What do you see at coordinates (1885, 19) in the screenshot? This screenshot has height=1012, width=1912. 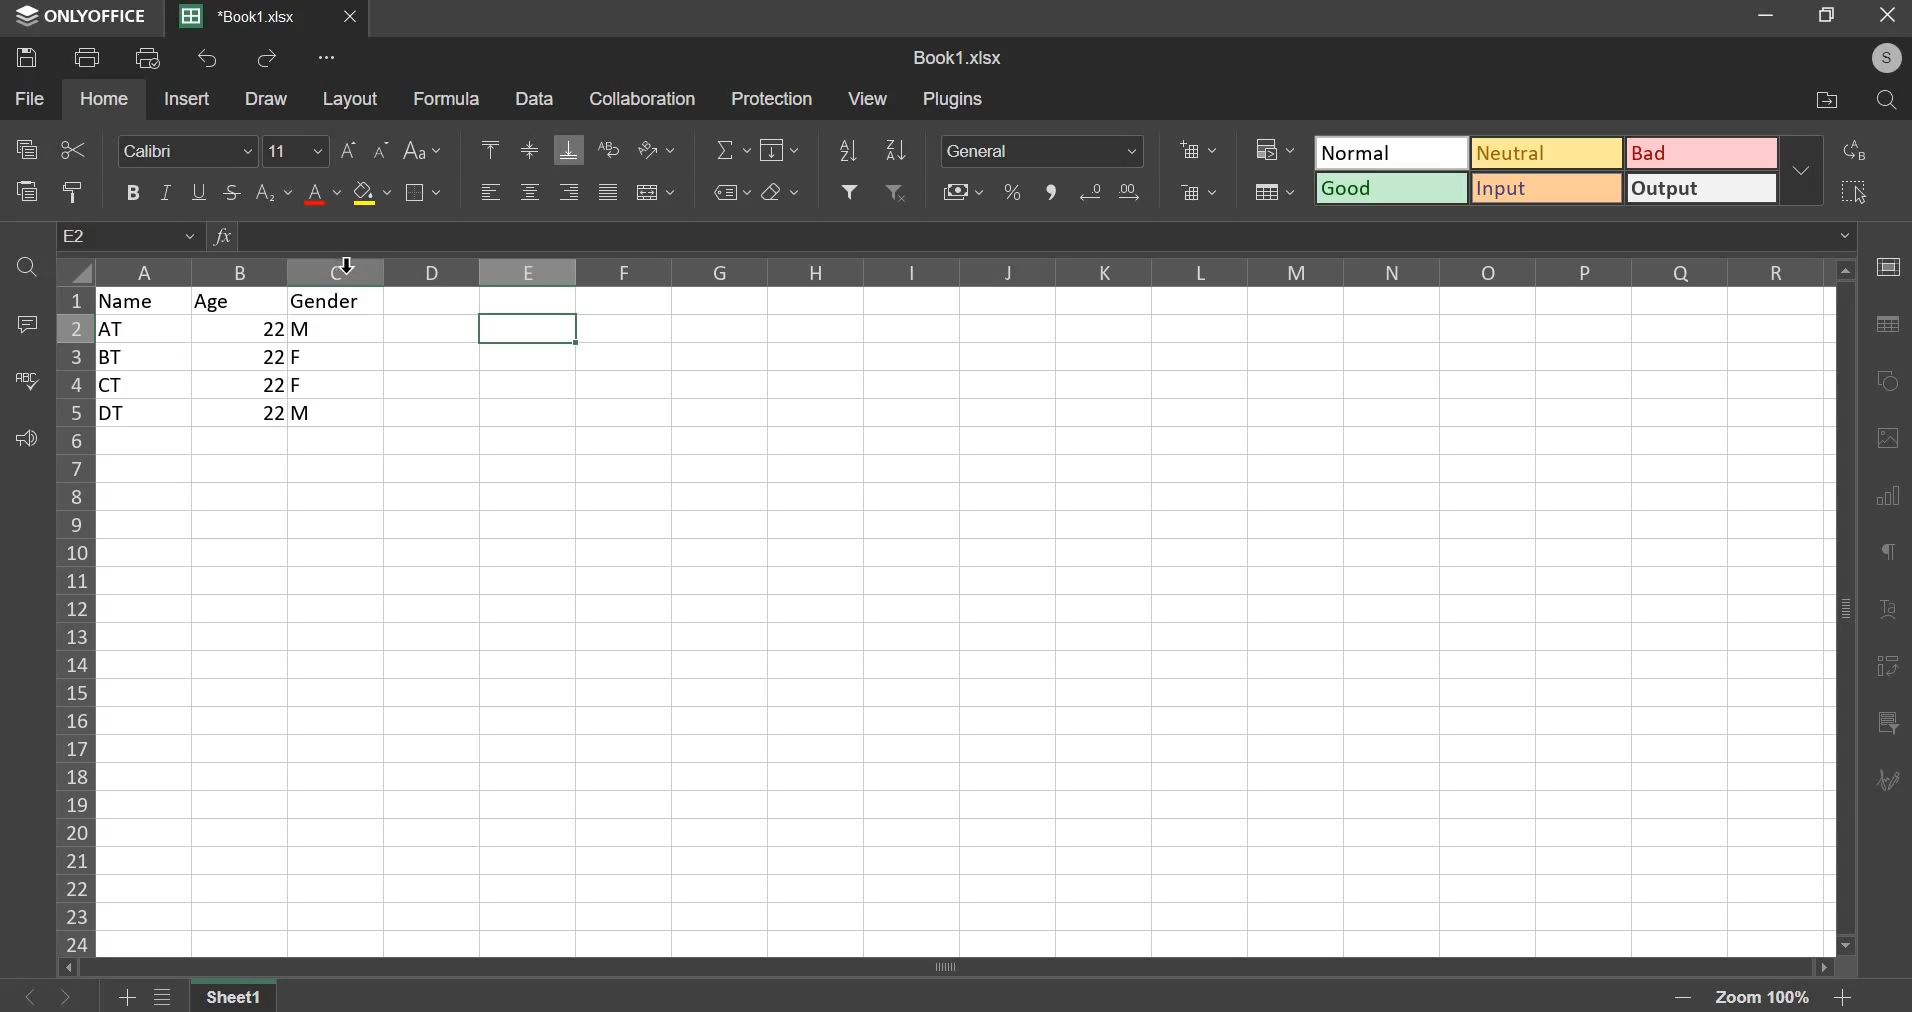 I see `close window` at bounding box center [1885, 19].